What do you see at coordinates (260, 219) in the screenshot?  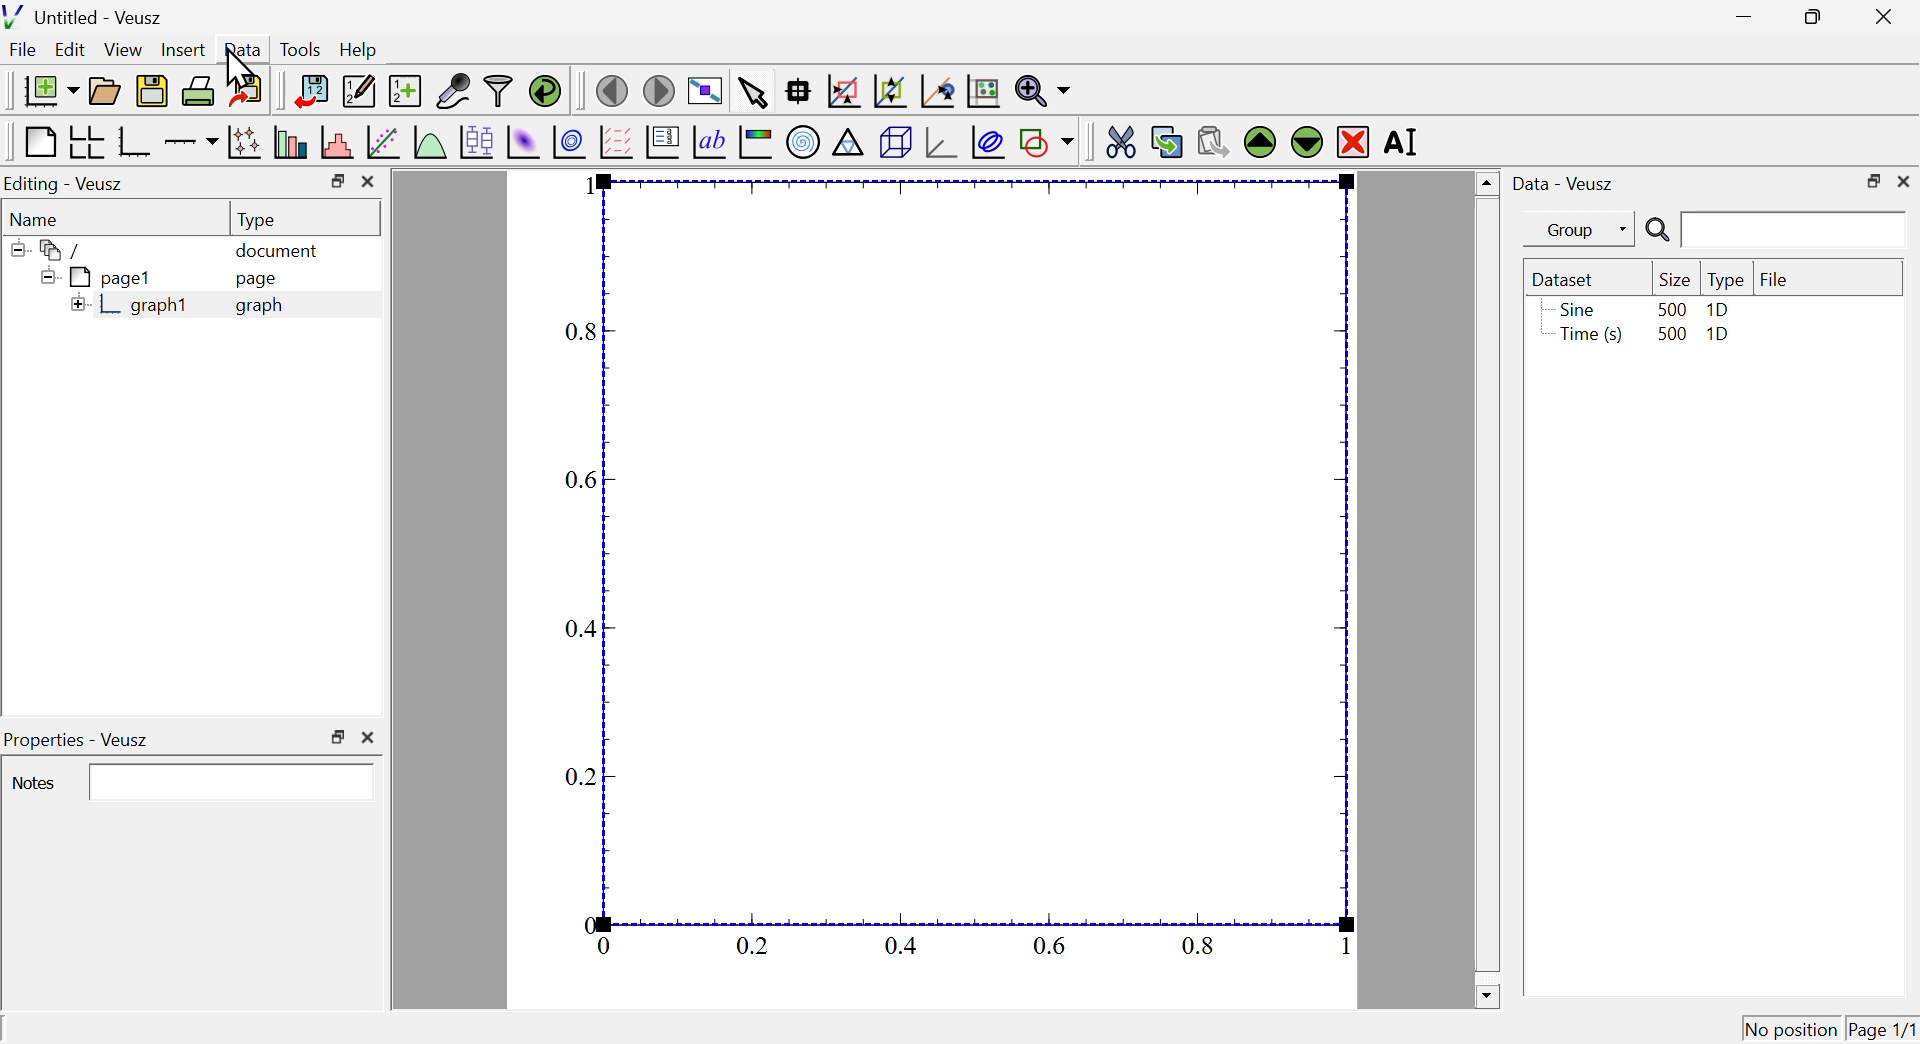 I see `type` at bounding box center [260, 219].